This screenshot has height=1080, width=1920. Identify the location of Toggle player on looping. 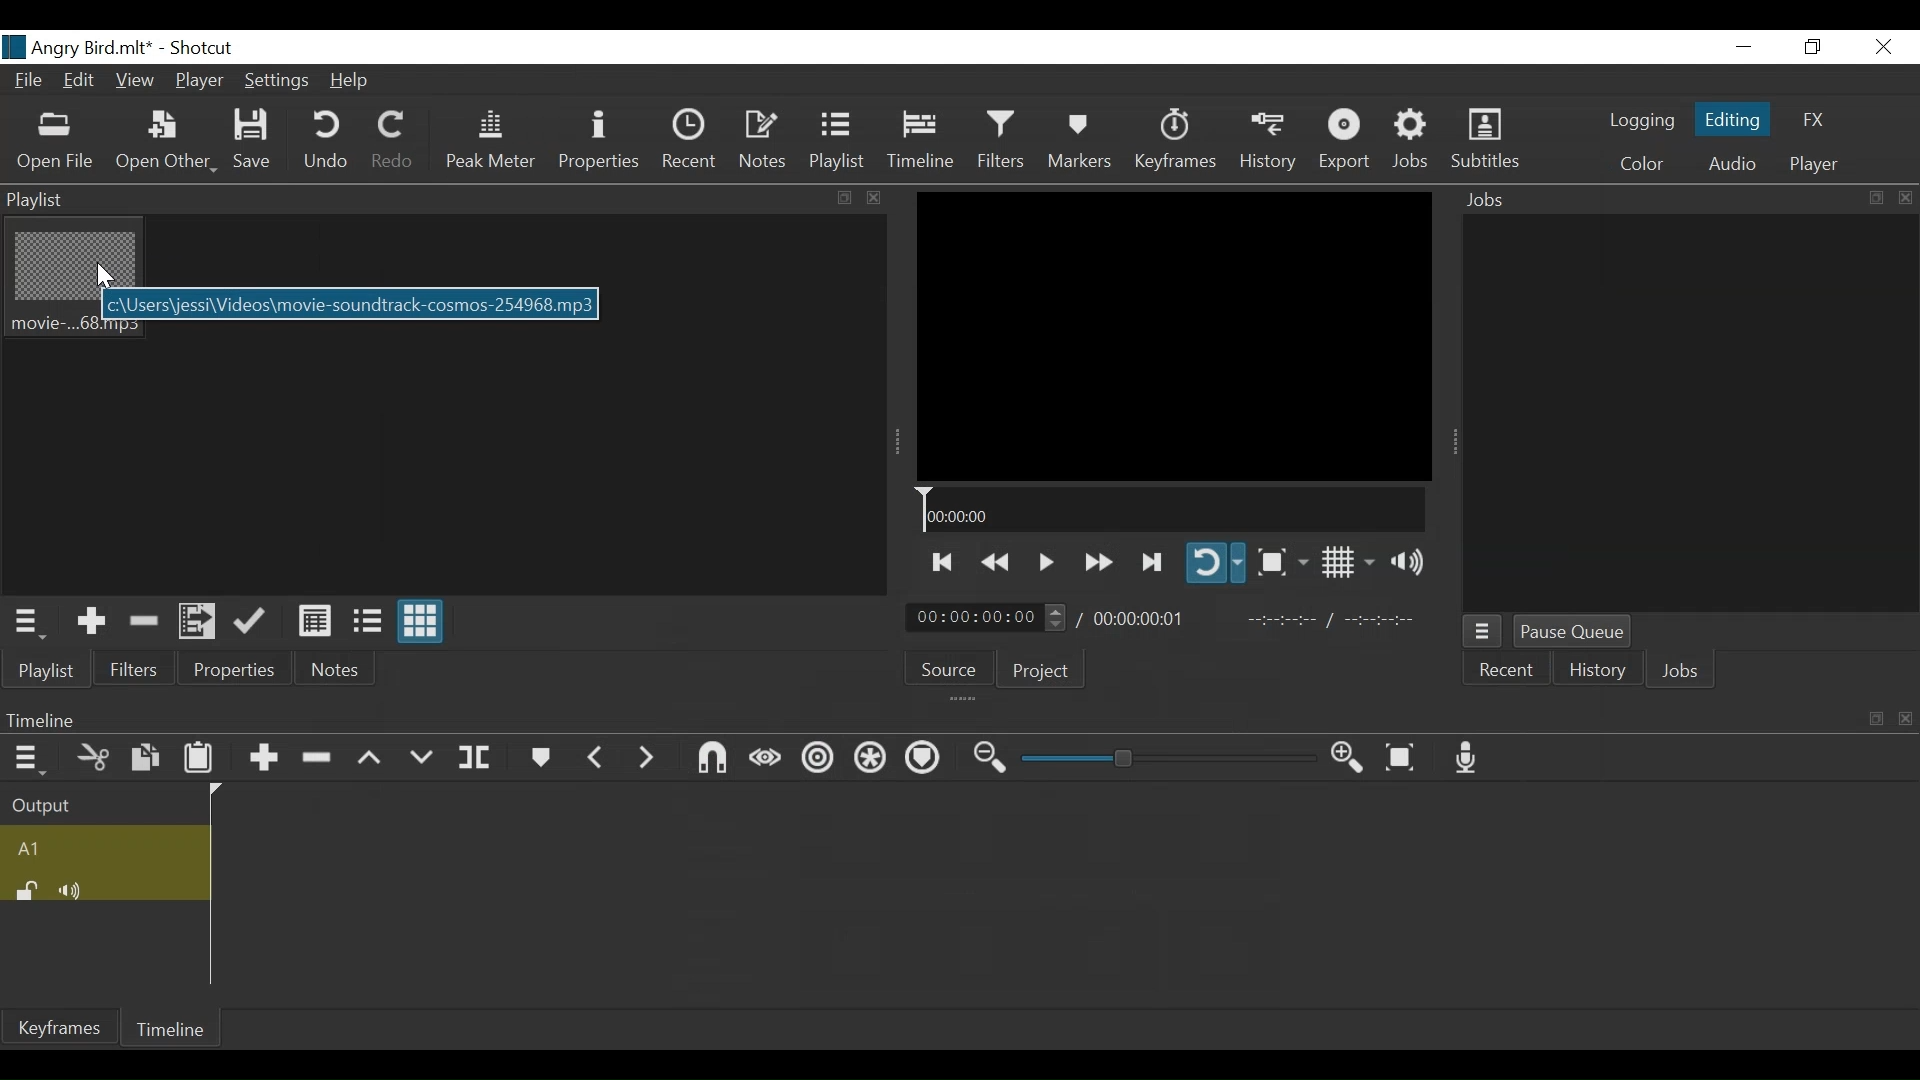
(1217, 564).